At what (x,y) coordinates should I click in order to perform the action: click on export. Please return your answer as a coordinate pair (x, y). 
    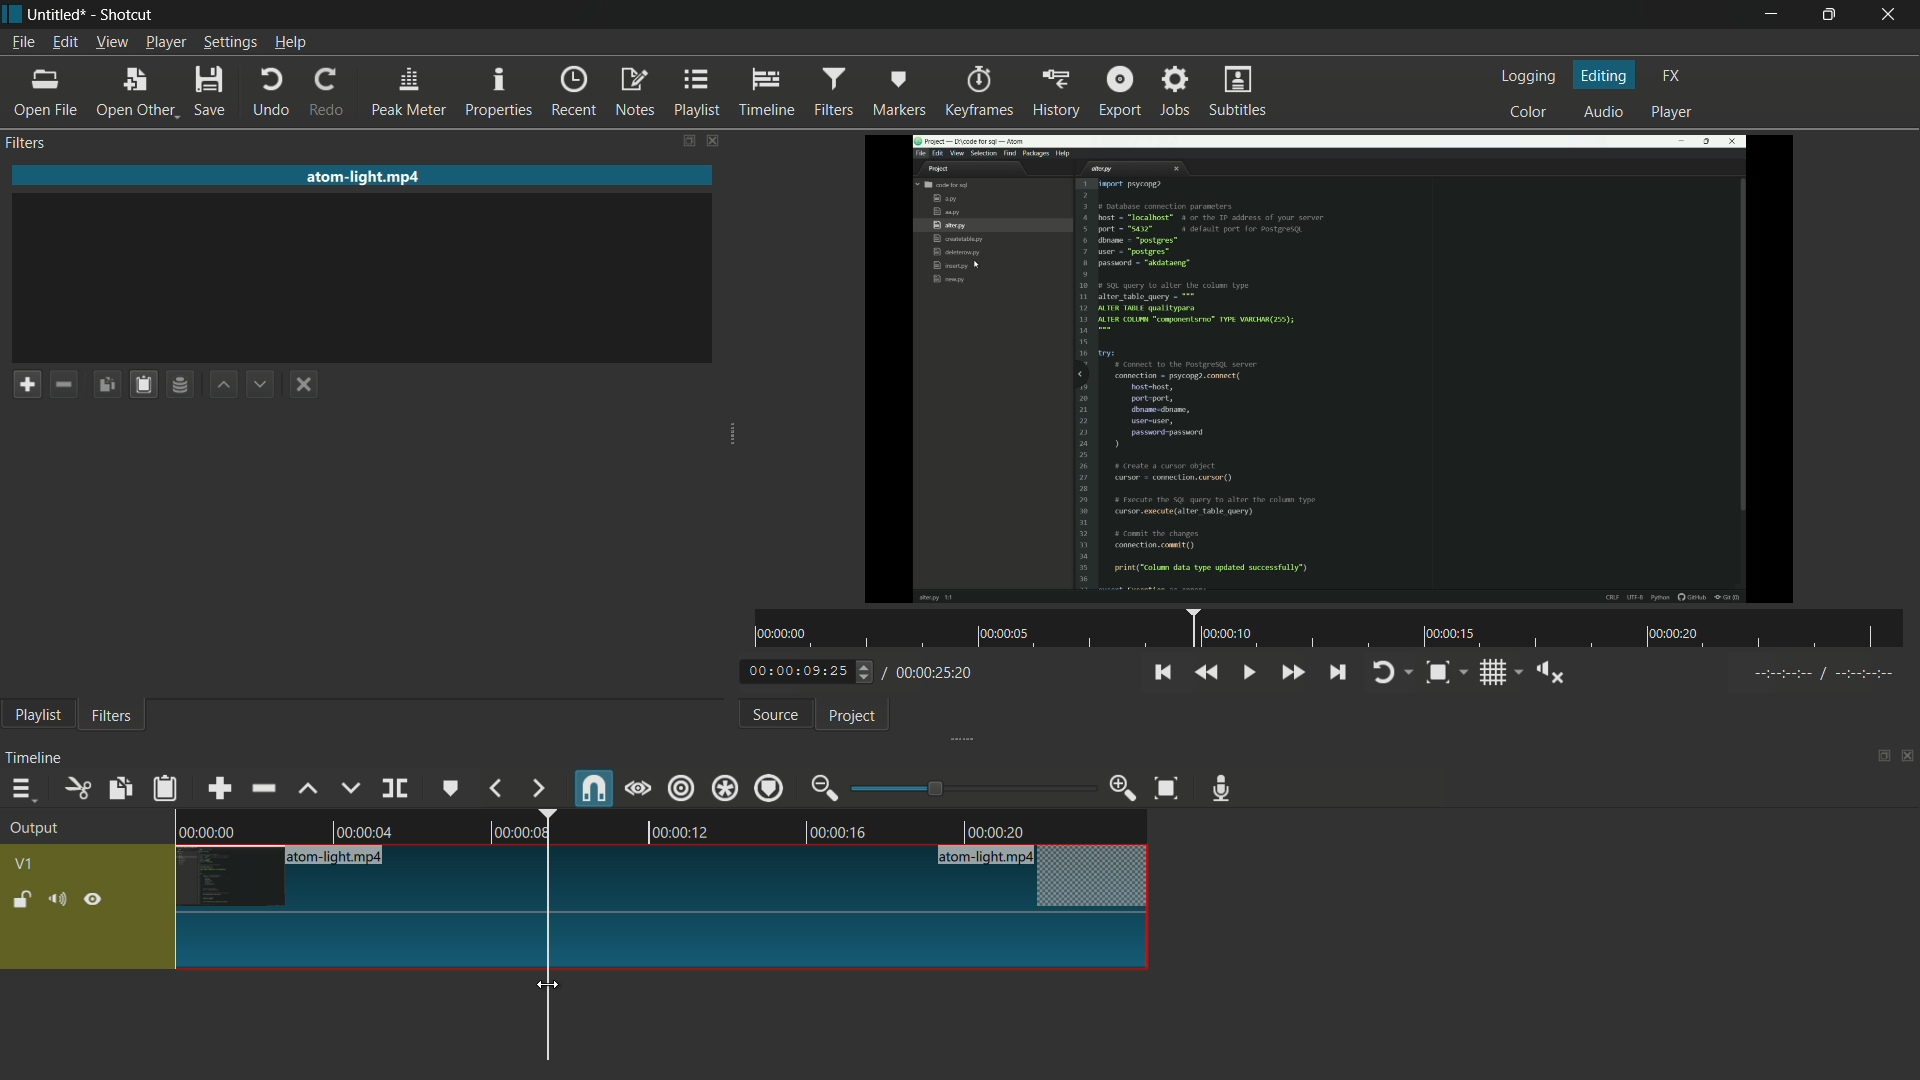
    Looking at the image, I should click on (1120, 89).